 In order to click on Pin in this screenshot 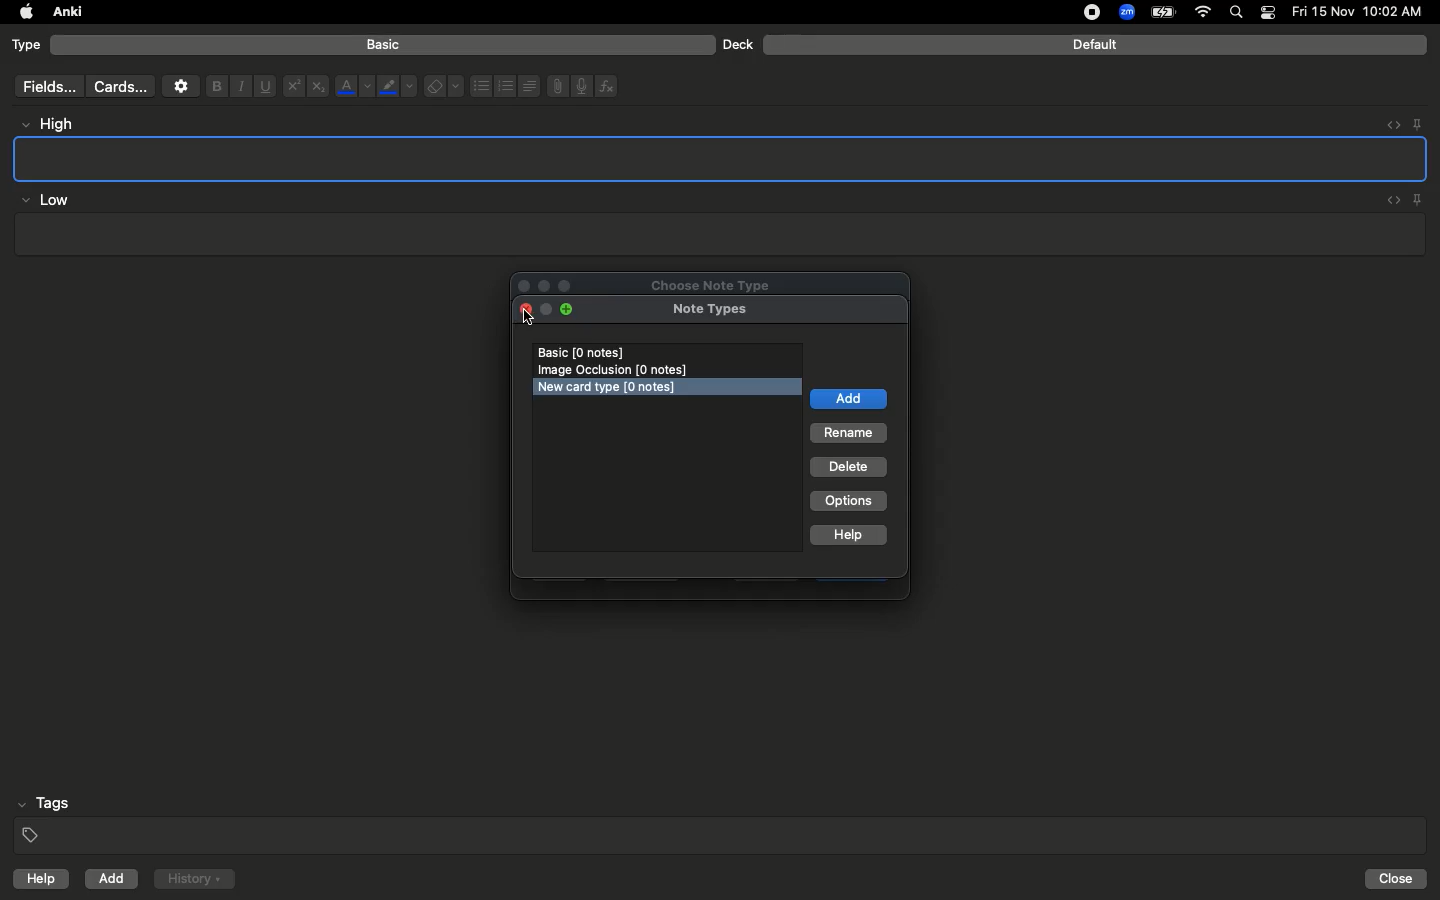, I will do `click(1419, 199)`.